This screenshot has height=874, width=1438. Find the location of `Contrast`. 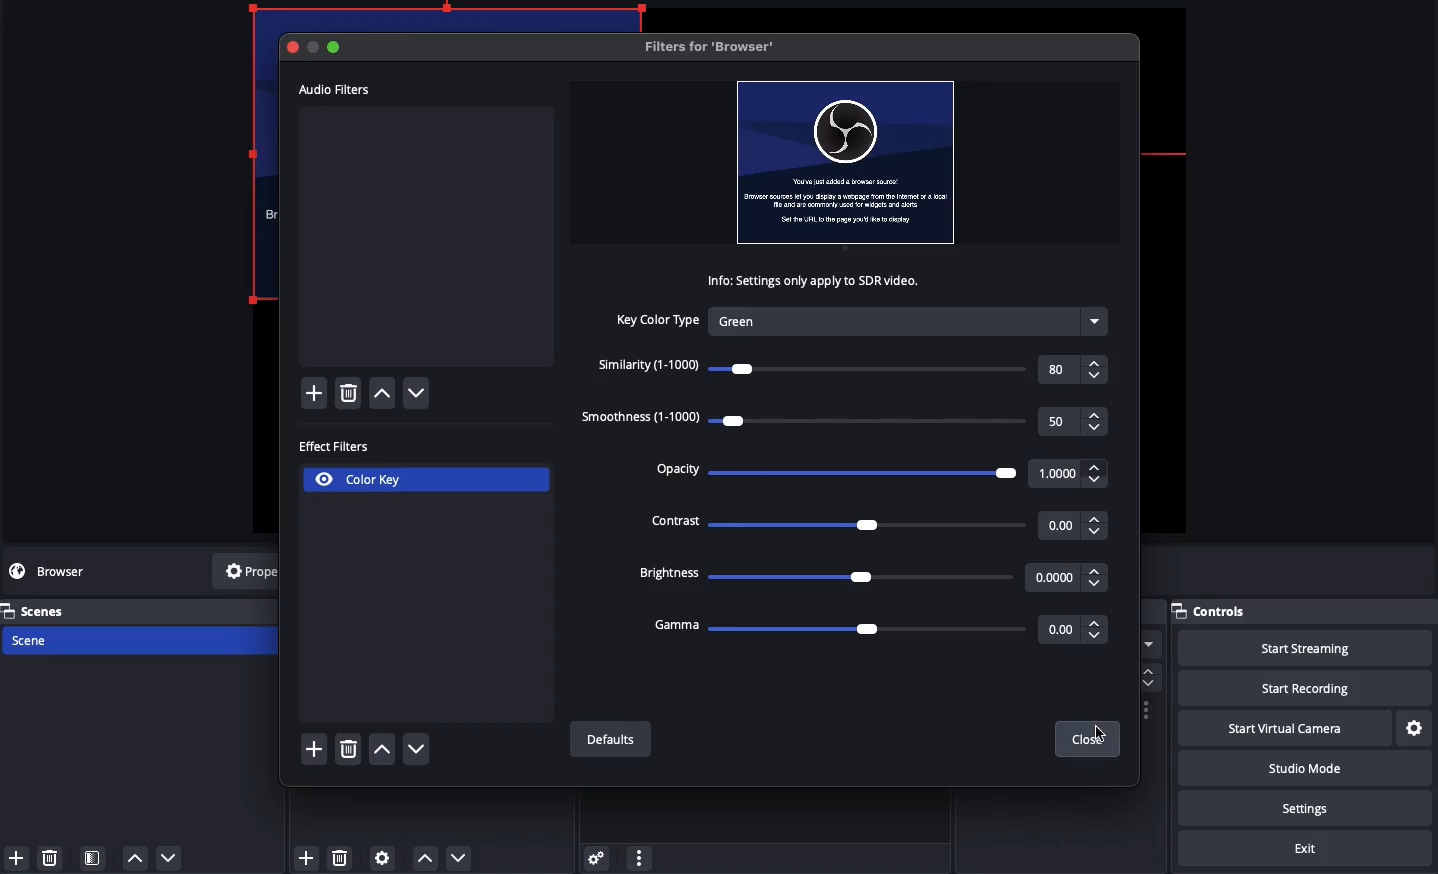

Contrast is located at coordinates (880, 526).